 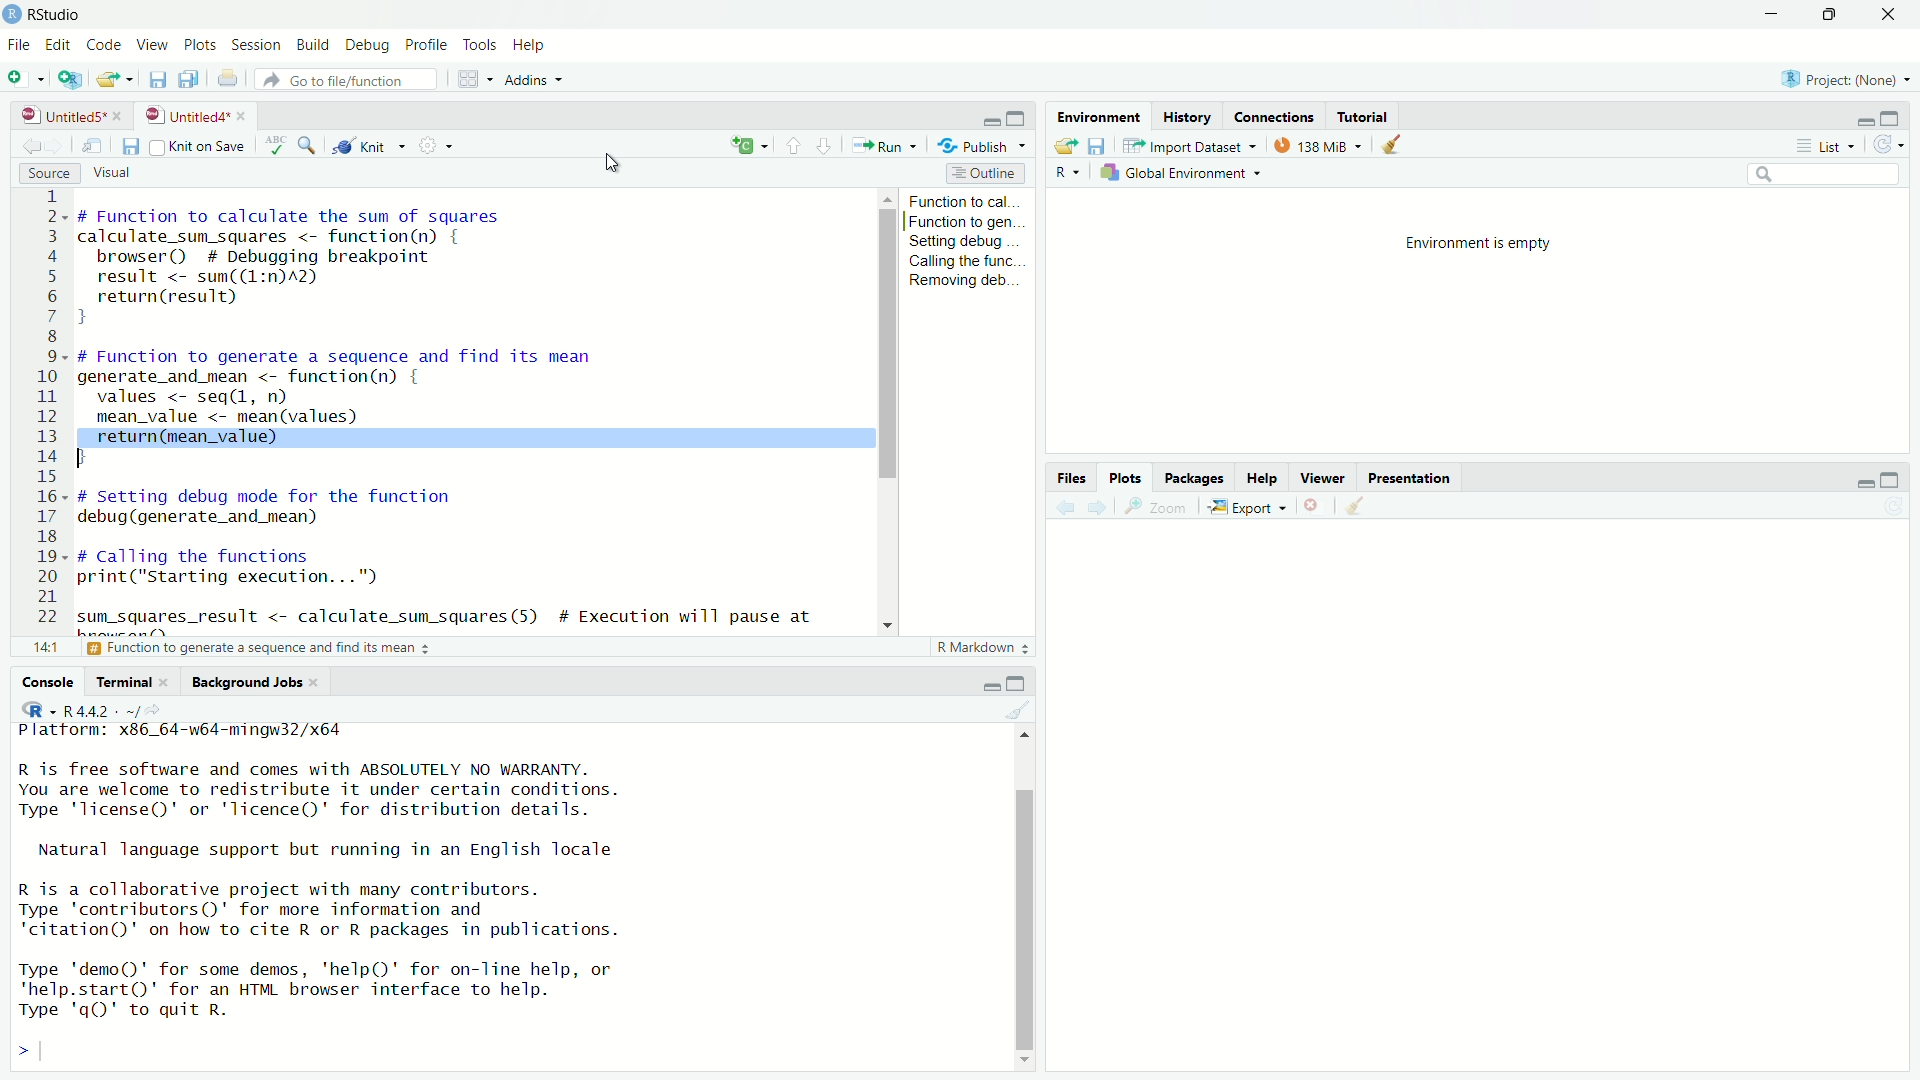 I want to click on debug function, so click(x=299, y=509).